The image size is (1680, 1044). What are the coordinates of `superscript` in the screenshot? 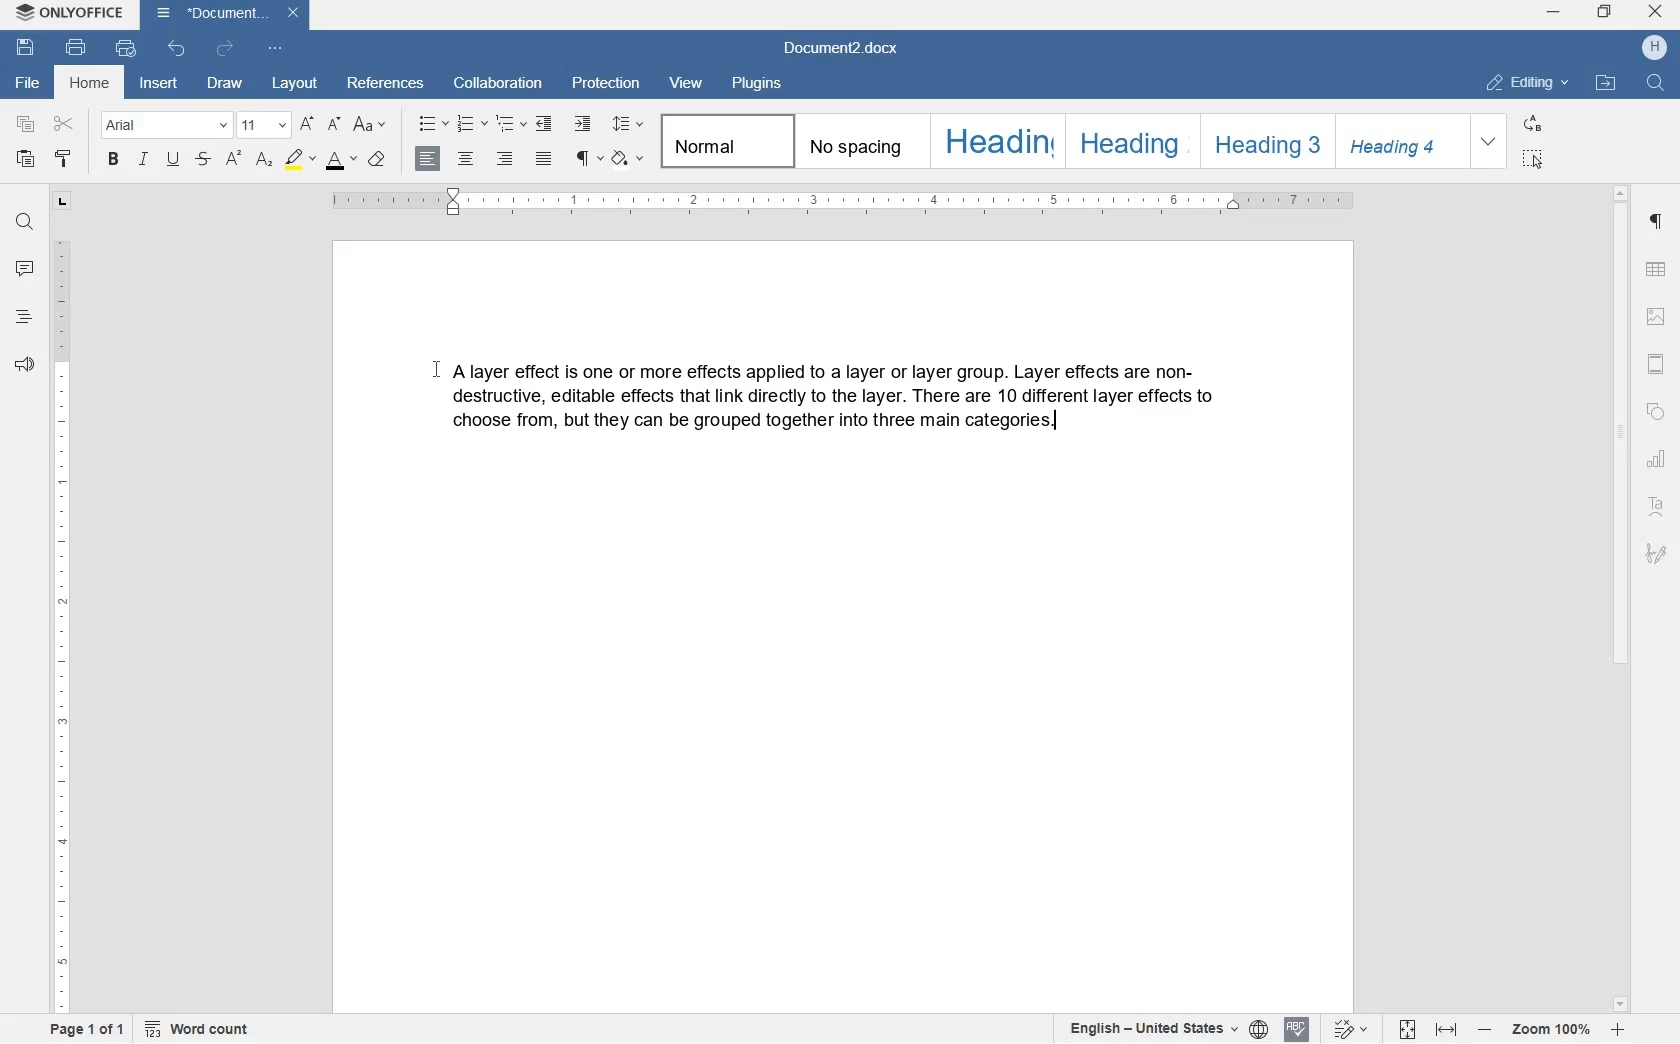 It's located at (233, 160).